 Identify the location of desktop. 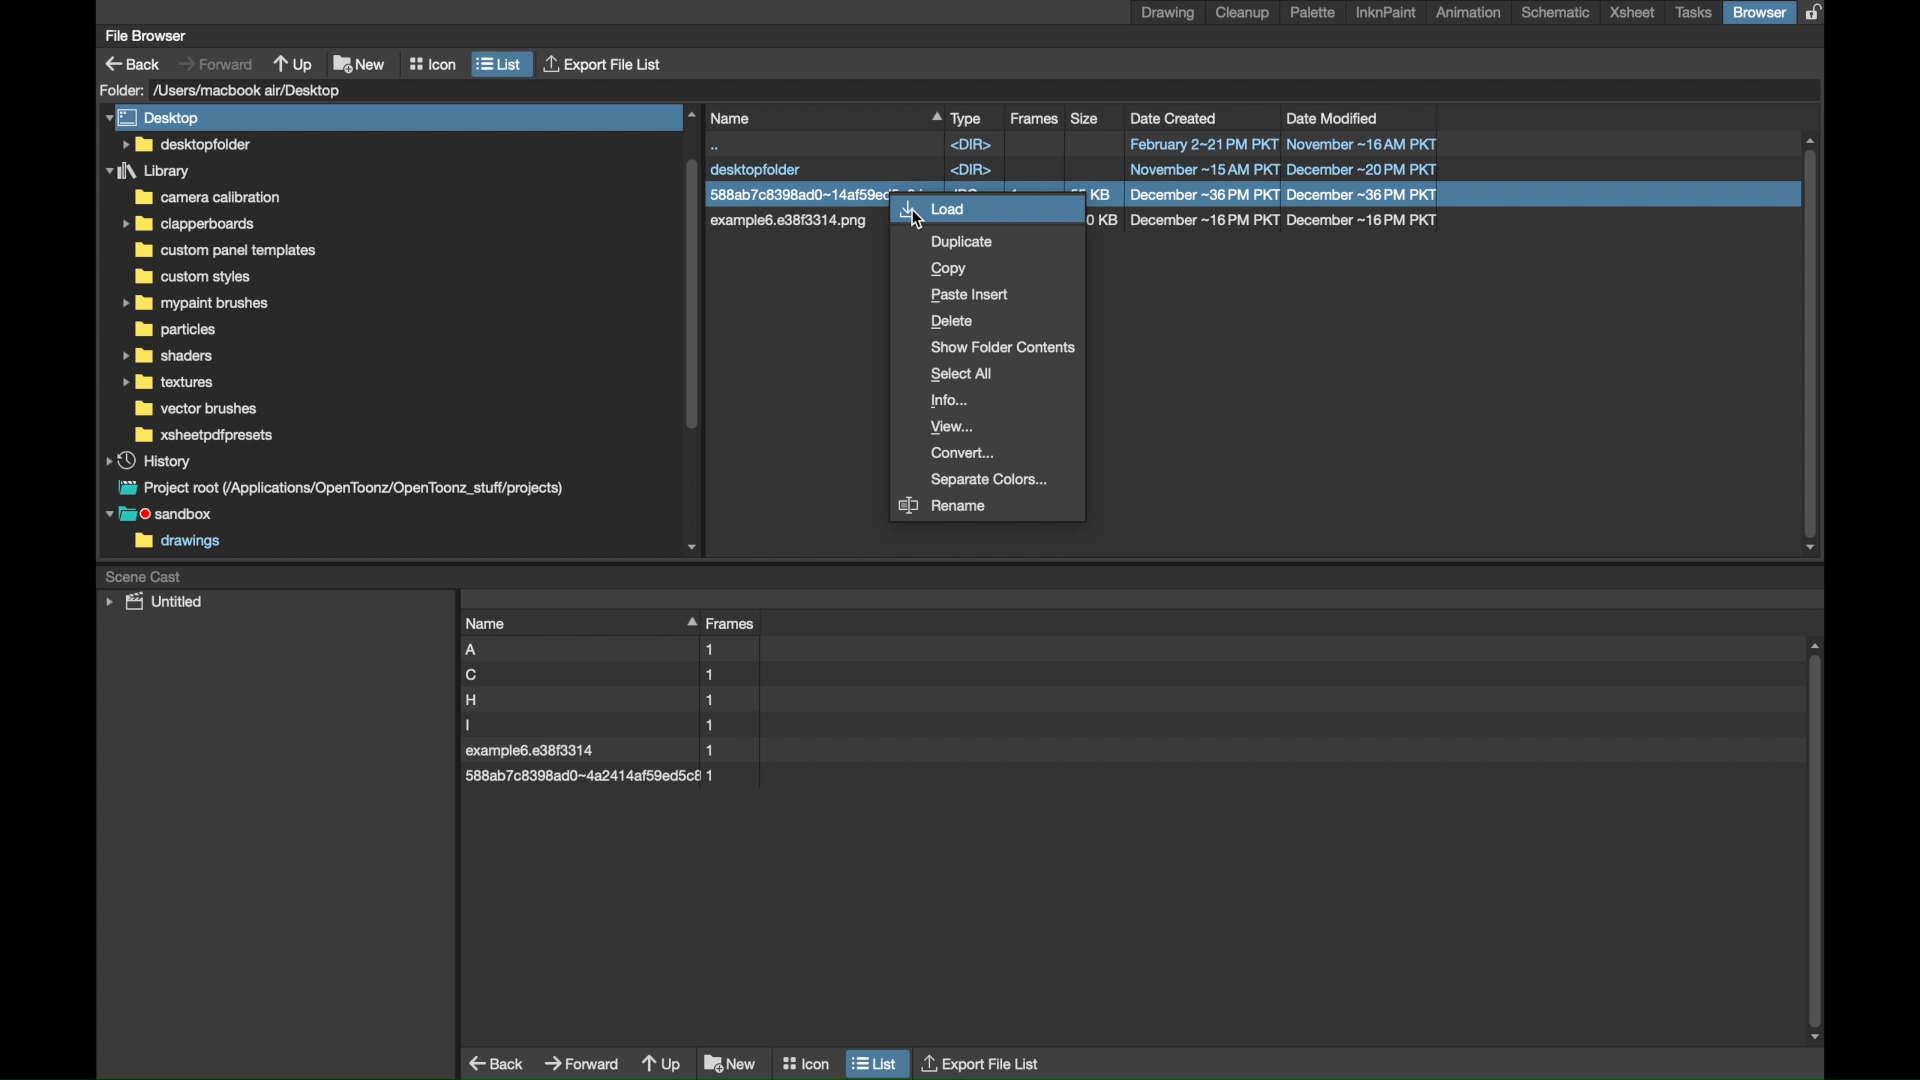
(156, 117).